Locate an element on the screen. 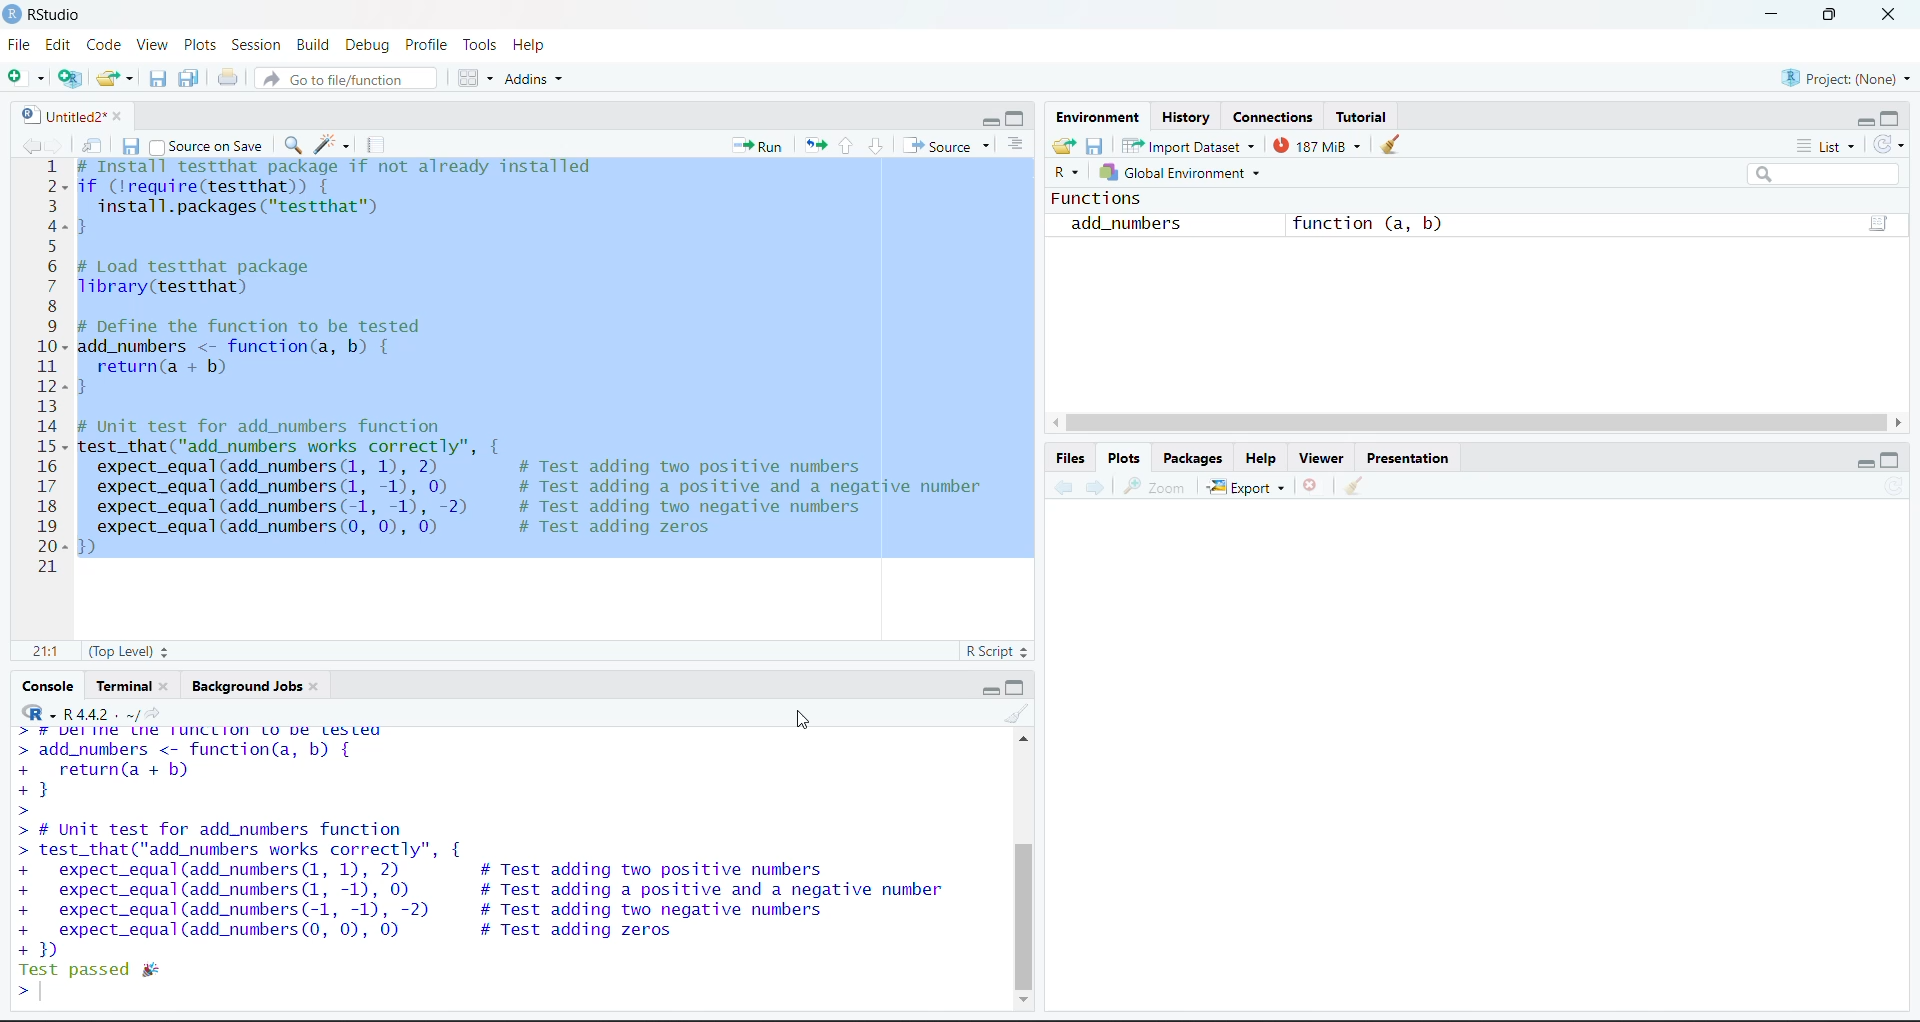 Image resolution: width=1920 pixels, height=1022 pixels. cursor is located at coordinates (802, 717).